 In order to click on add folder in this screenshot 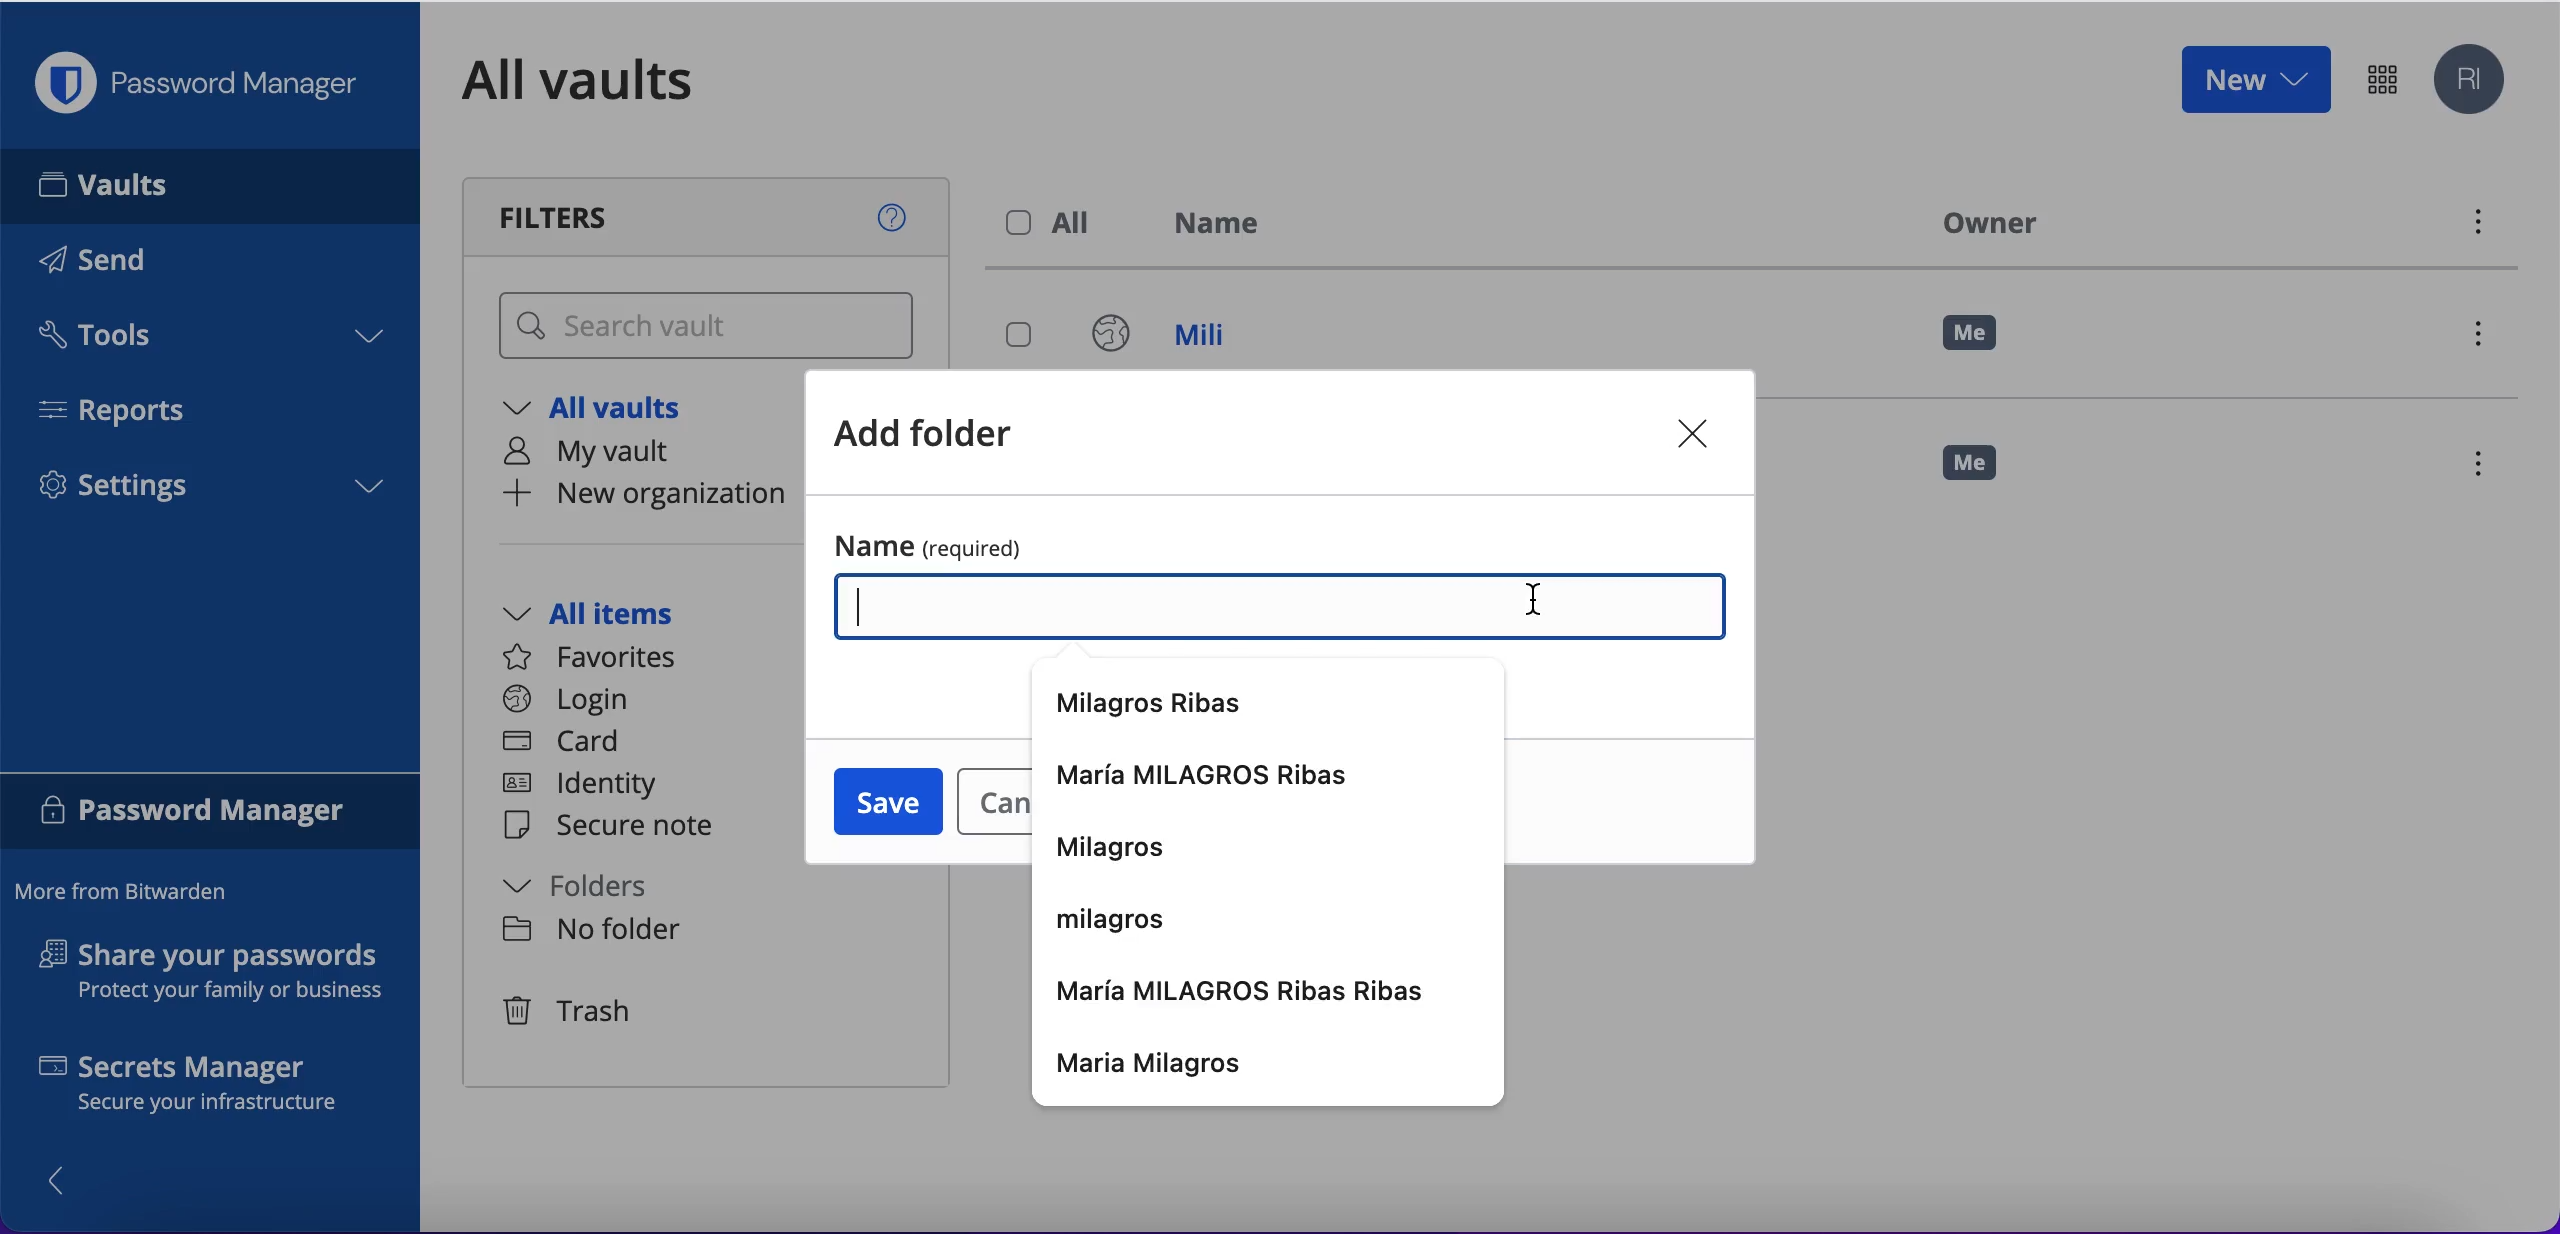, I will do `click(949, 438)`.